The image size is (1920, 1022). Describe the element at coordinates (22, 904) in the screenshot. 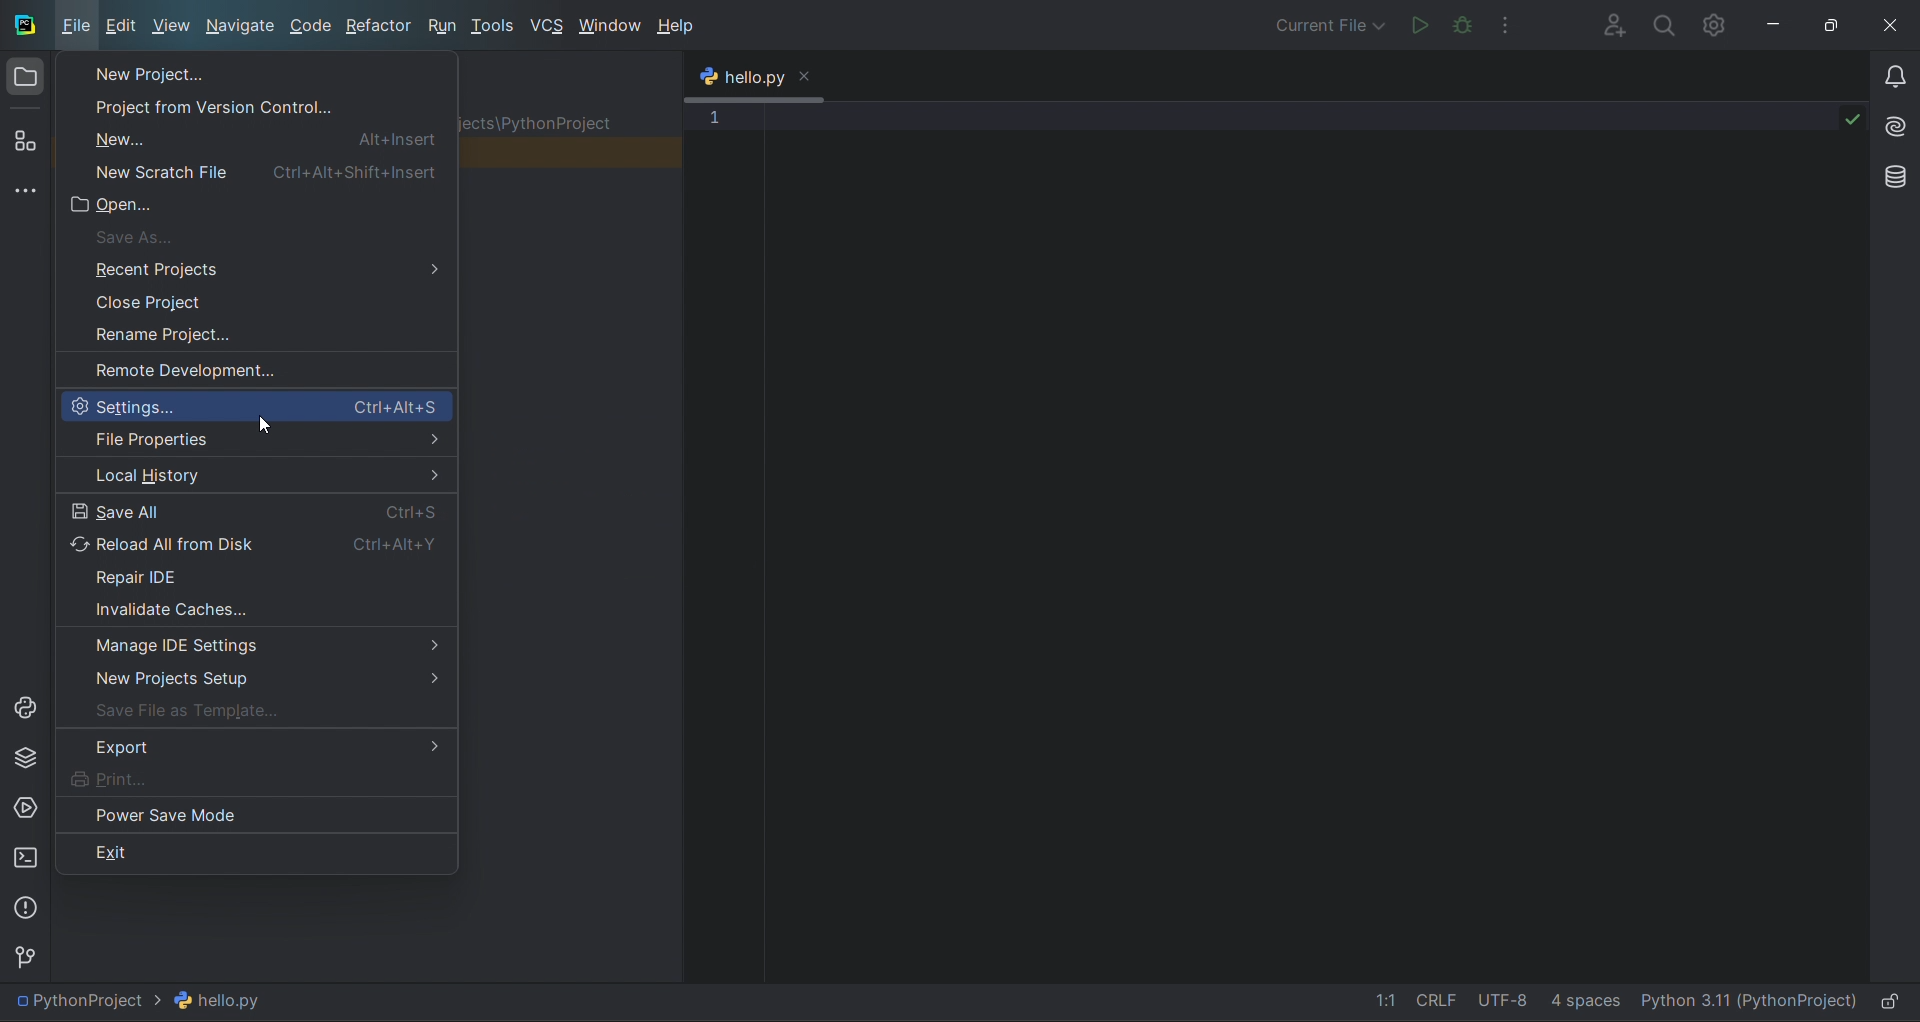

I see `problems` at that location.